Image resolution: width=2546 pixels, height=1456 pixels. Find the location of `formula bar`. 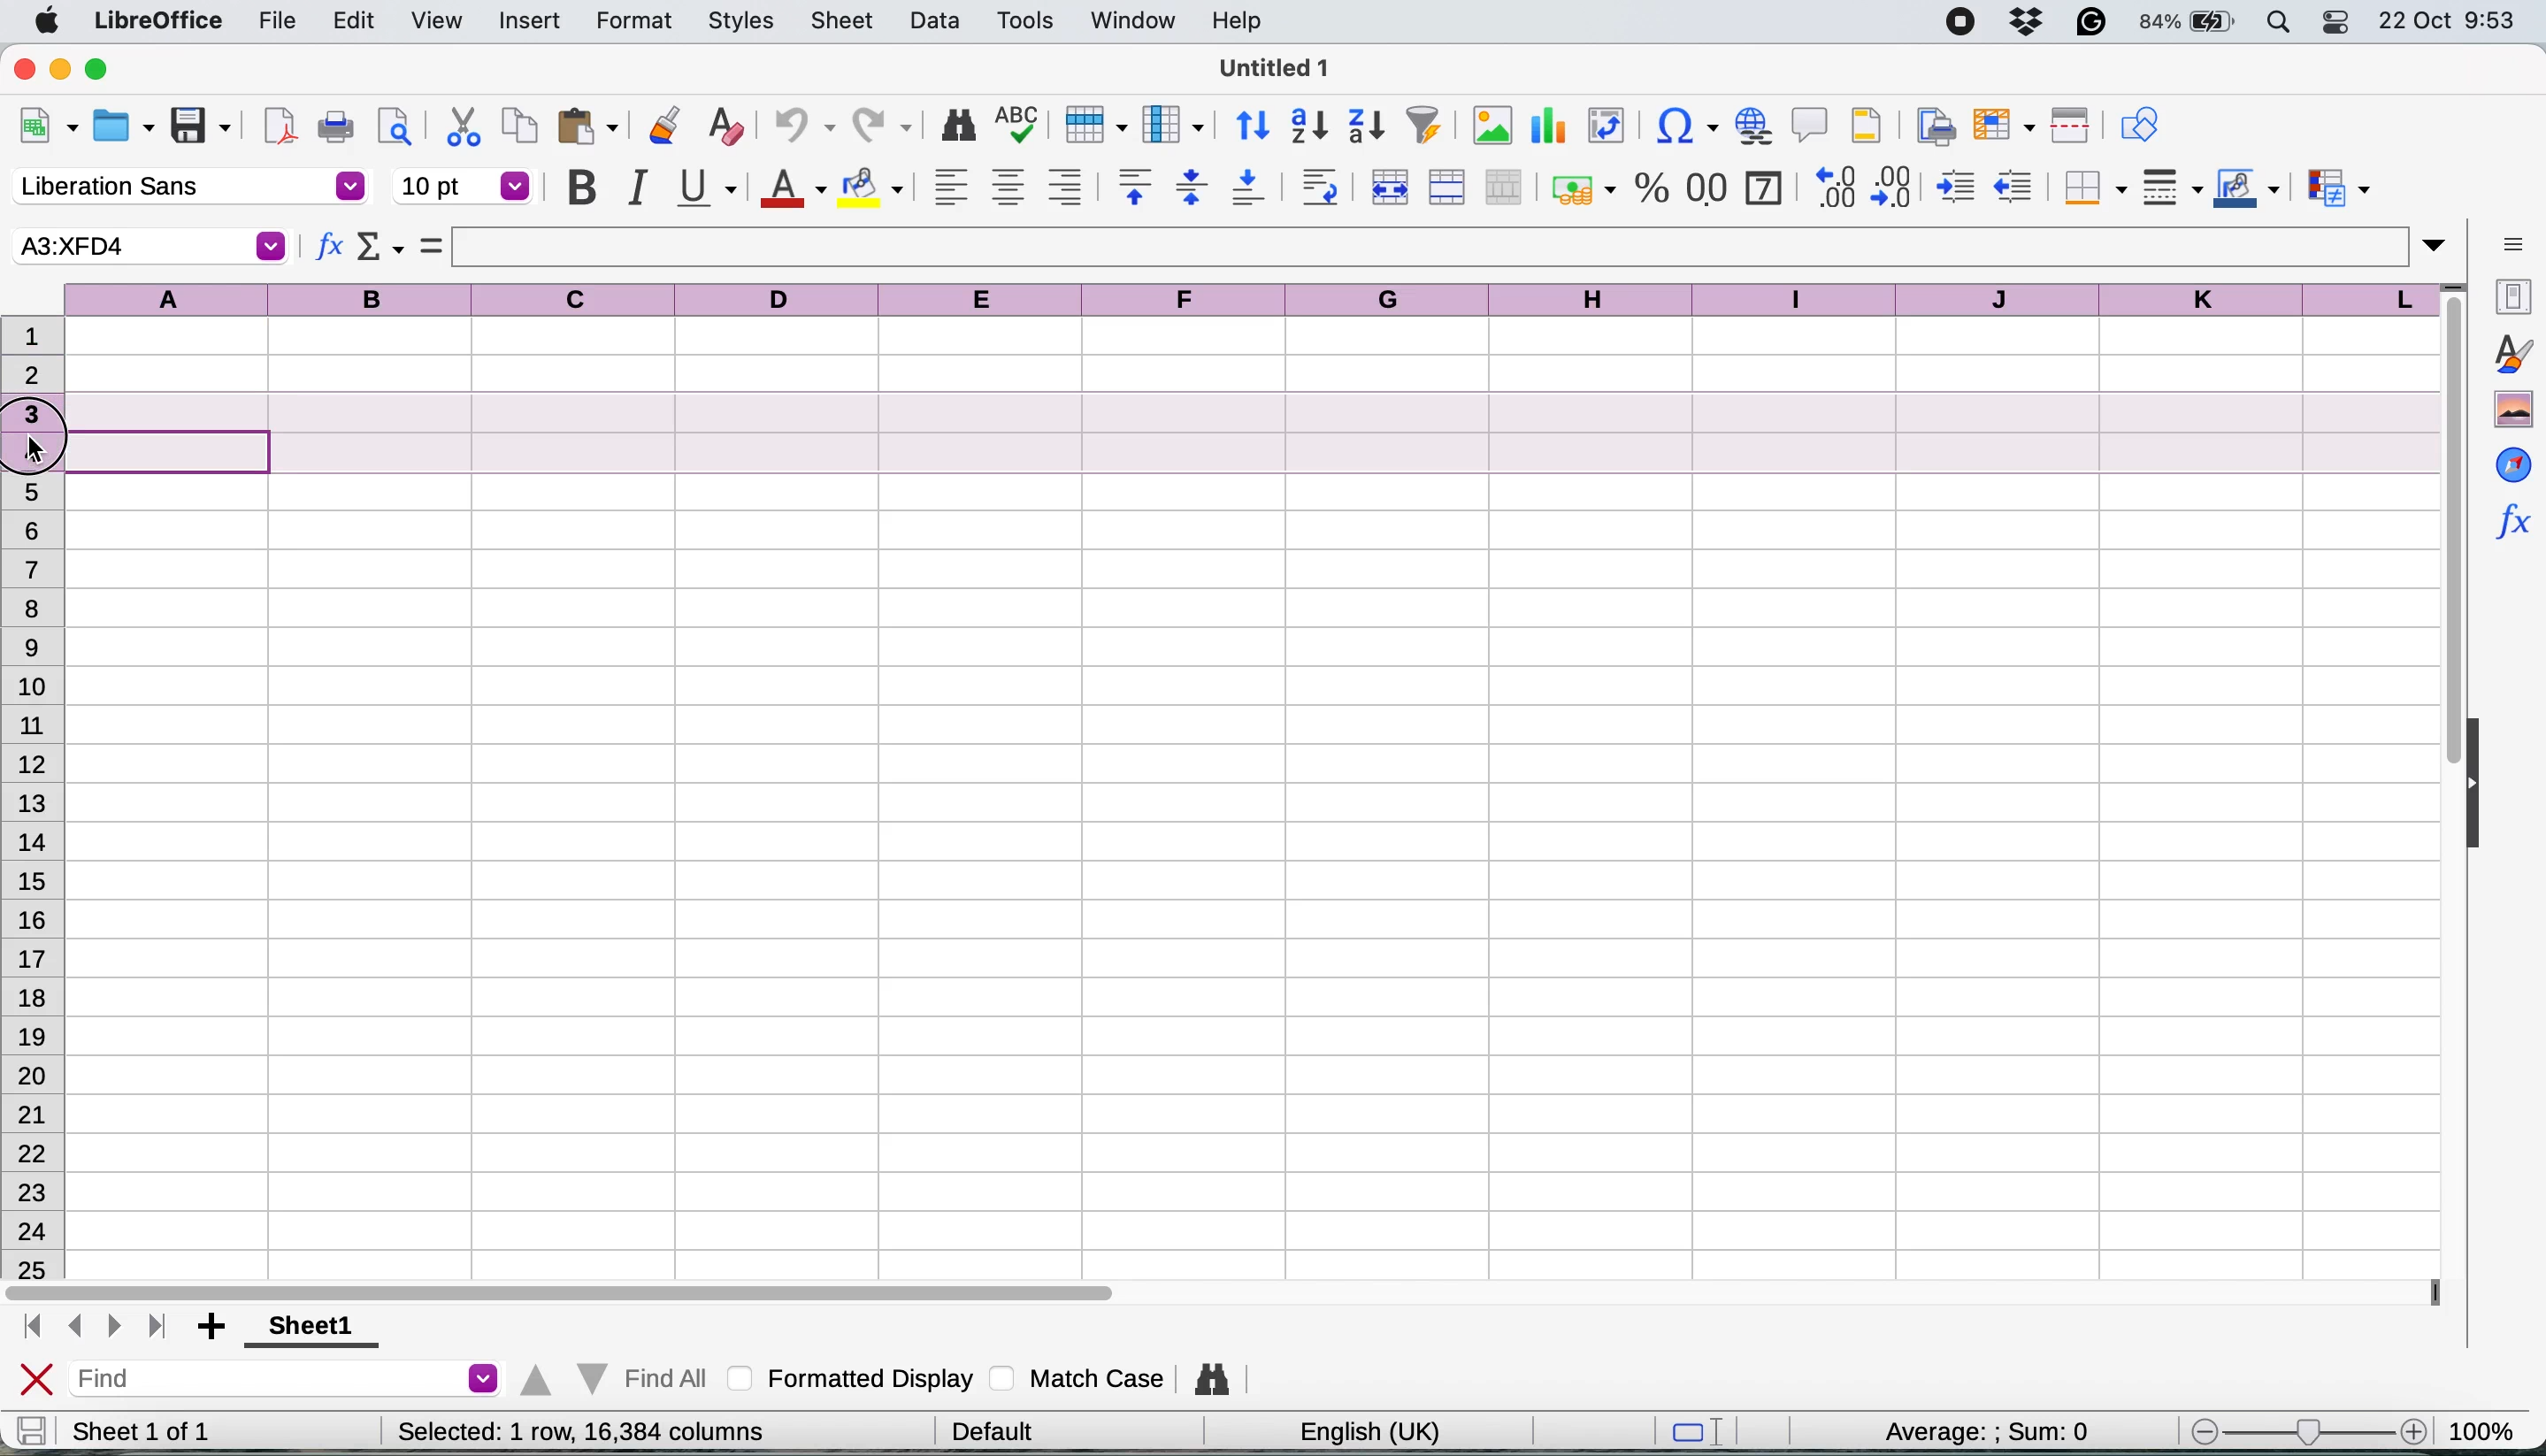

formula bar is located at coordinates (1452, 246).